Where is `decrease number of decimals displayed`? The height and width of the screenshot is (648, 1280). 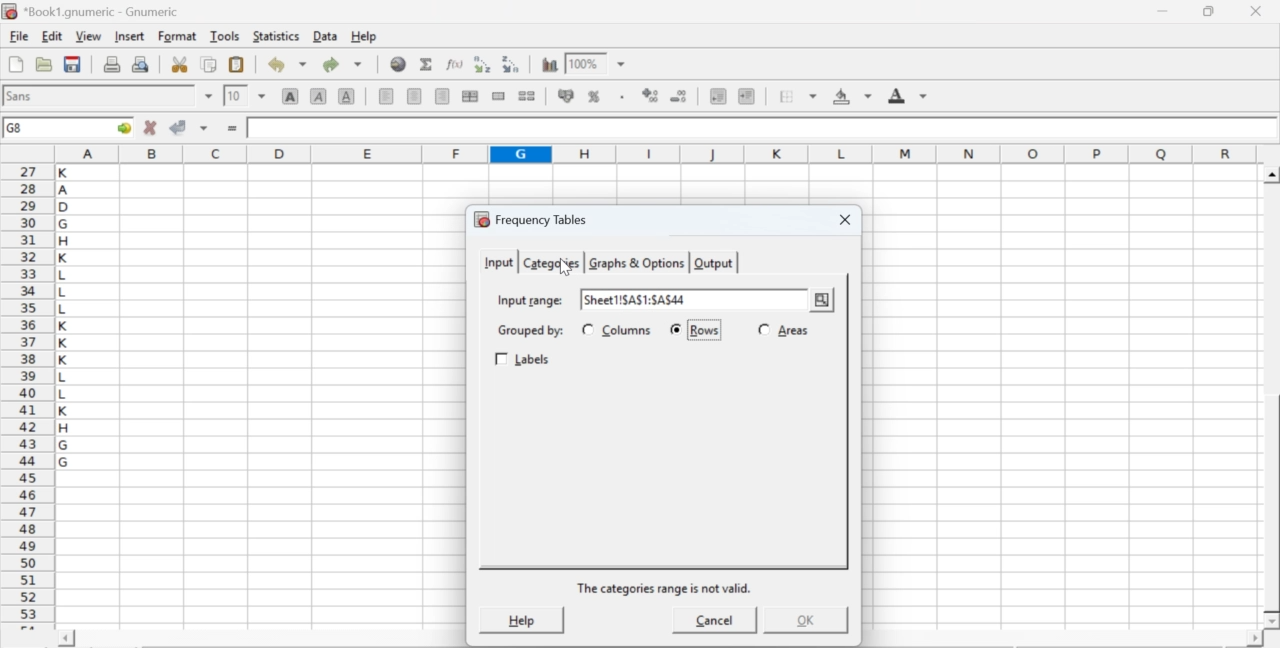 decrease number of decimals displayed is located at coordinates (650, 96).